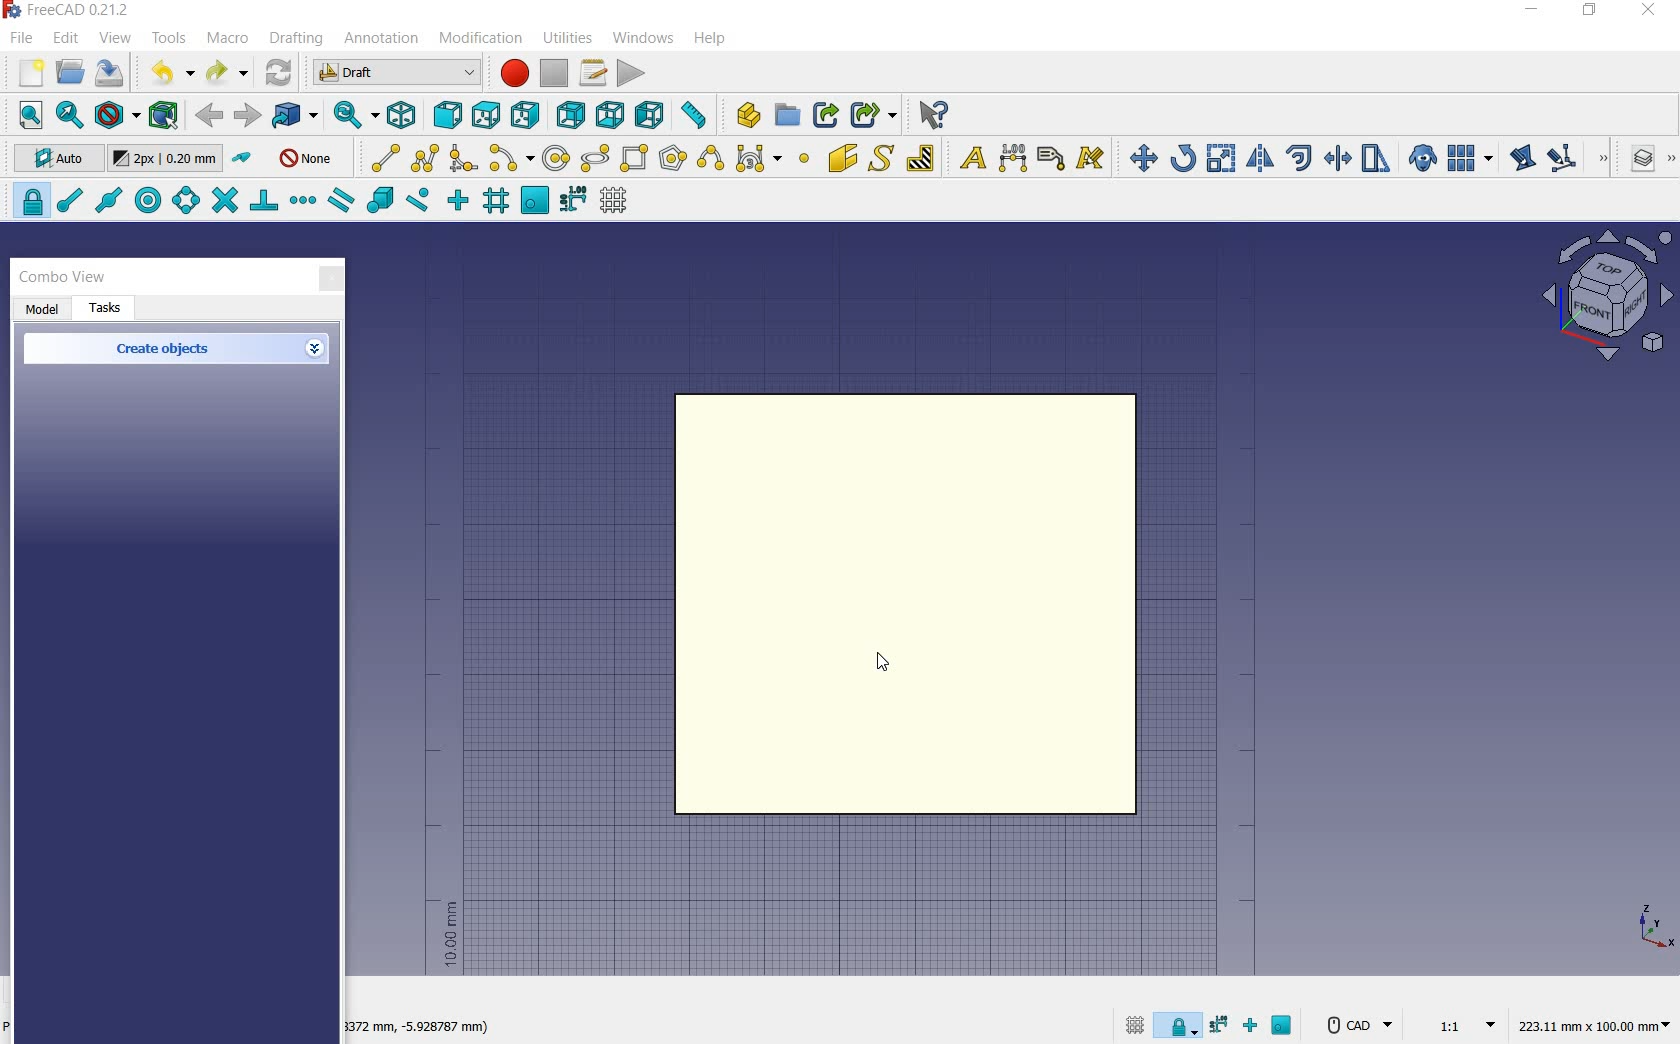  Describe the element at coordinates (787, 115) in the screenshot. I see `create group` at that location.